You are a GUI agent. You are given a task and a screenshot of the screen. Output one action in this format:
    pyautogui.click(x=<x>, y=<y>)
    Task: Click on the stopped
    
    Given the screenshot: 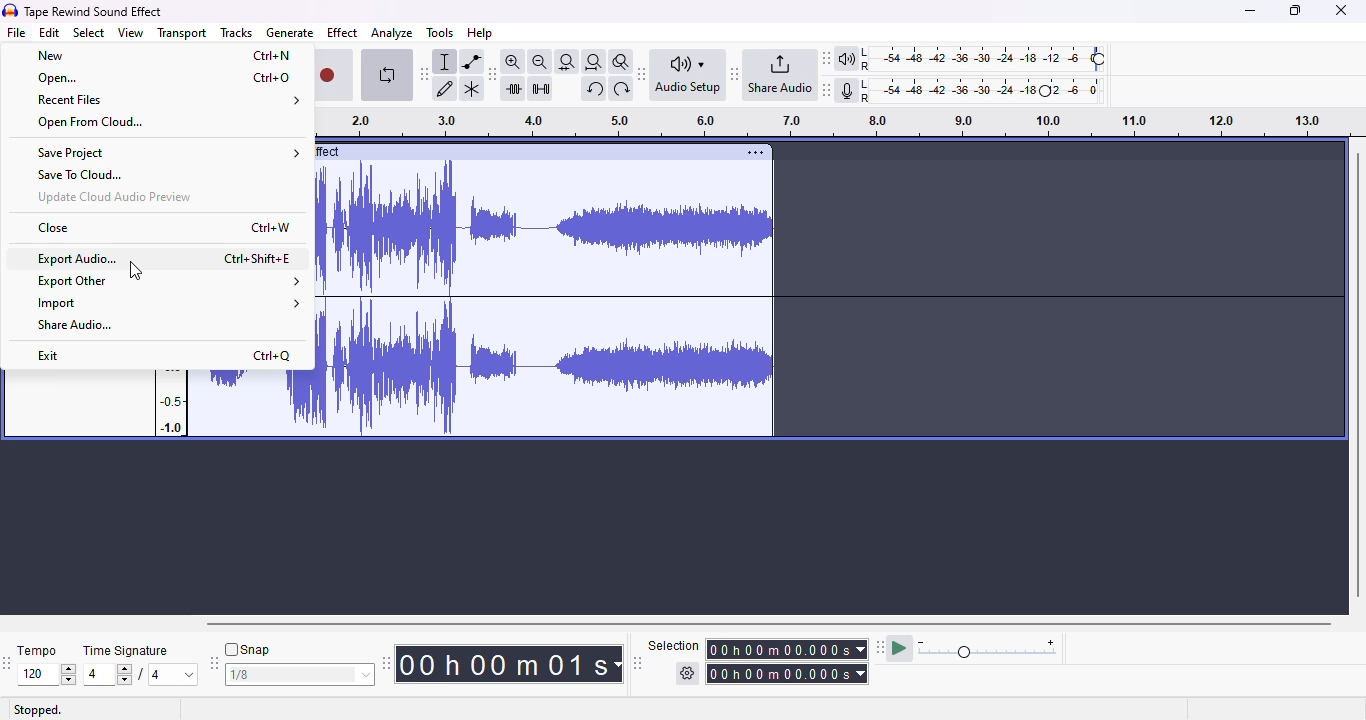 What is the action you would take?
    pyautogui.click(x=37, y=710)
    